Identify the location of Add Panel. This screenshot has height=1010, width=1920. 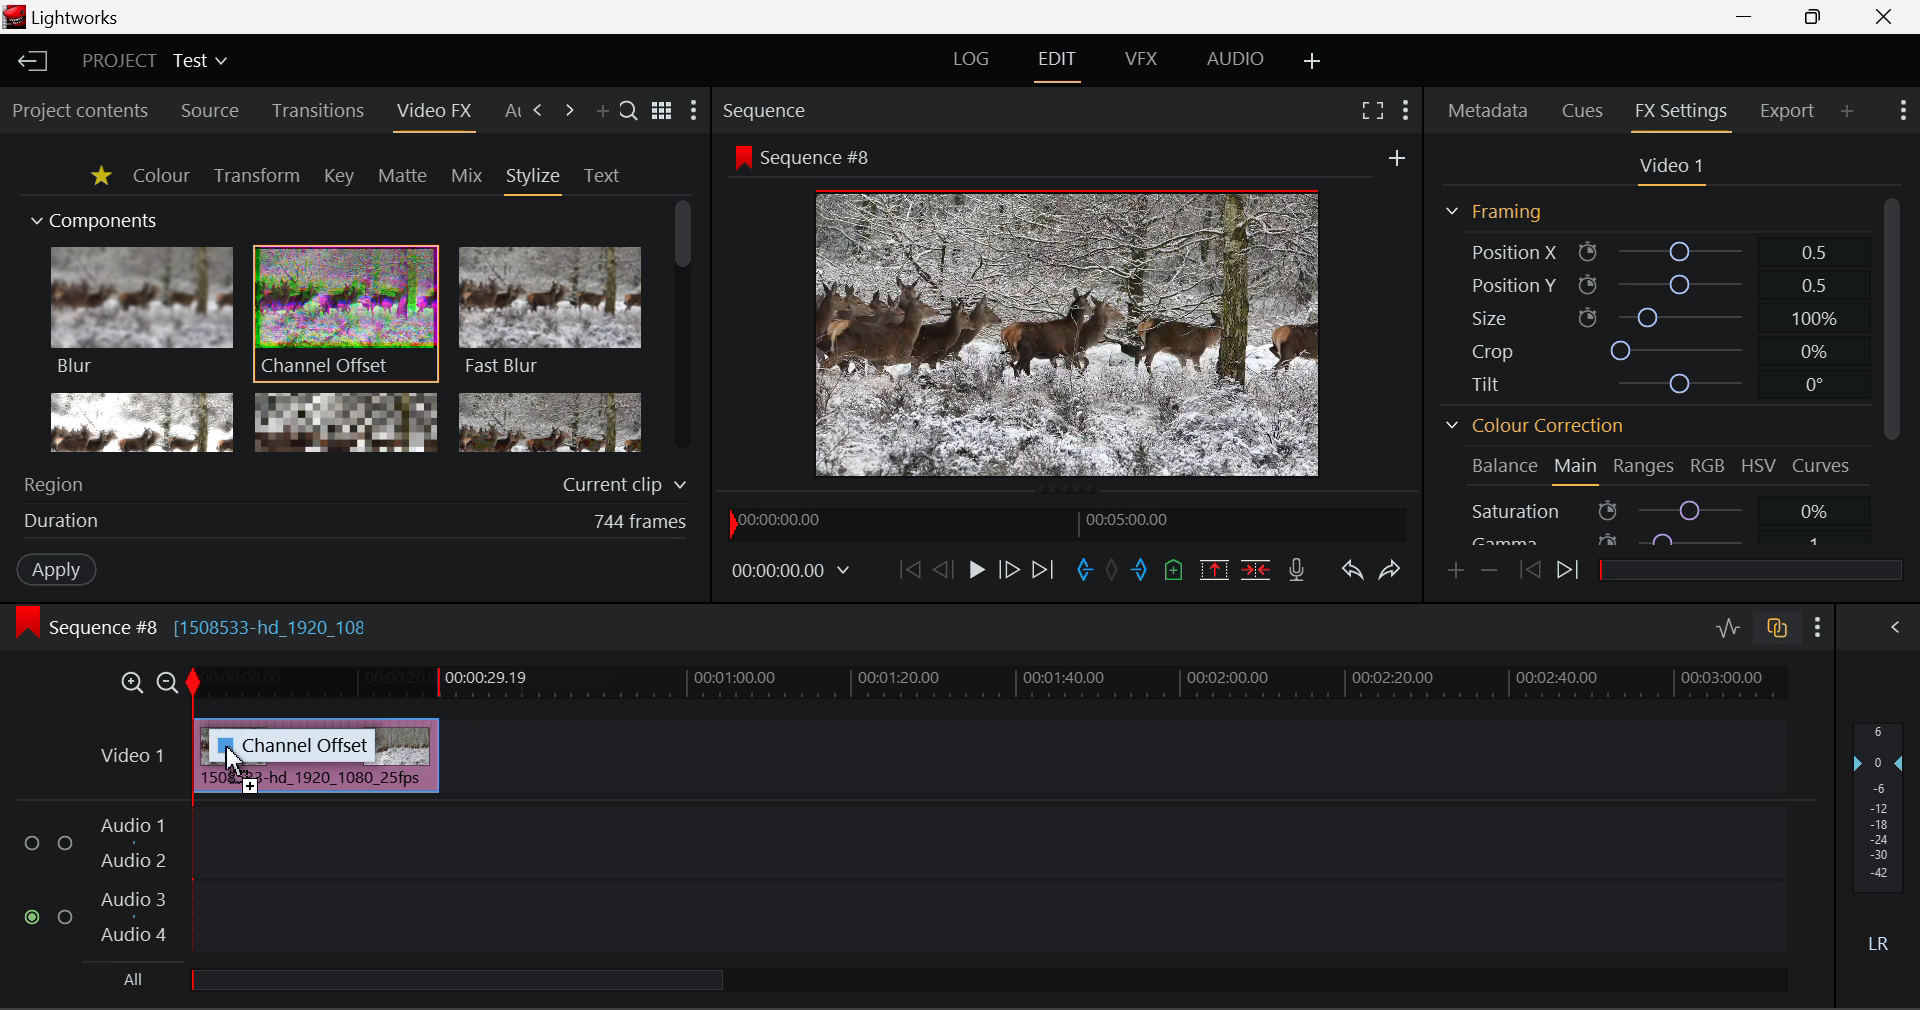
(602, 113).